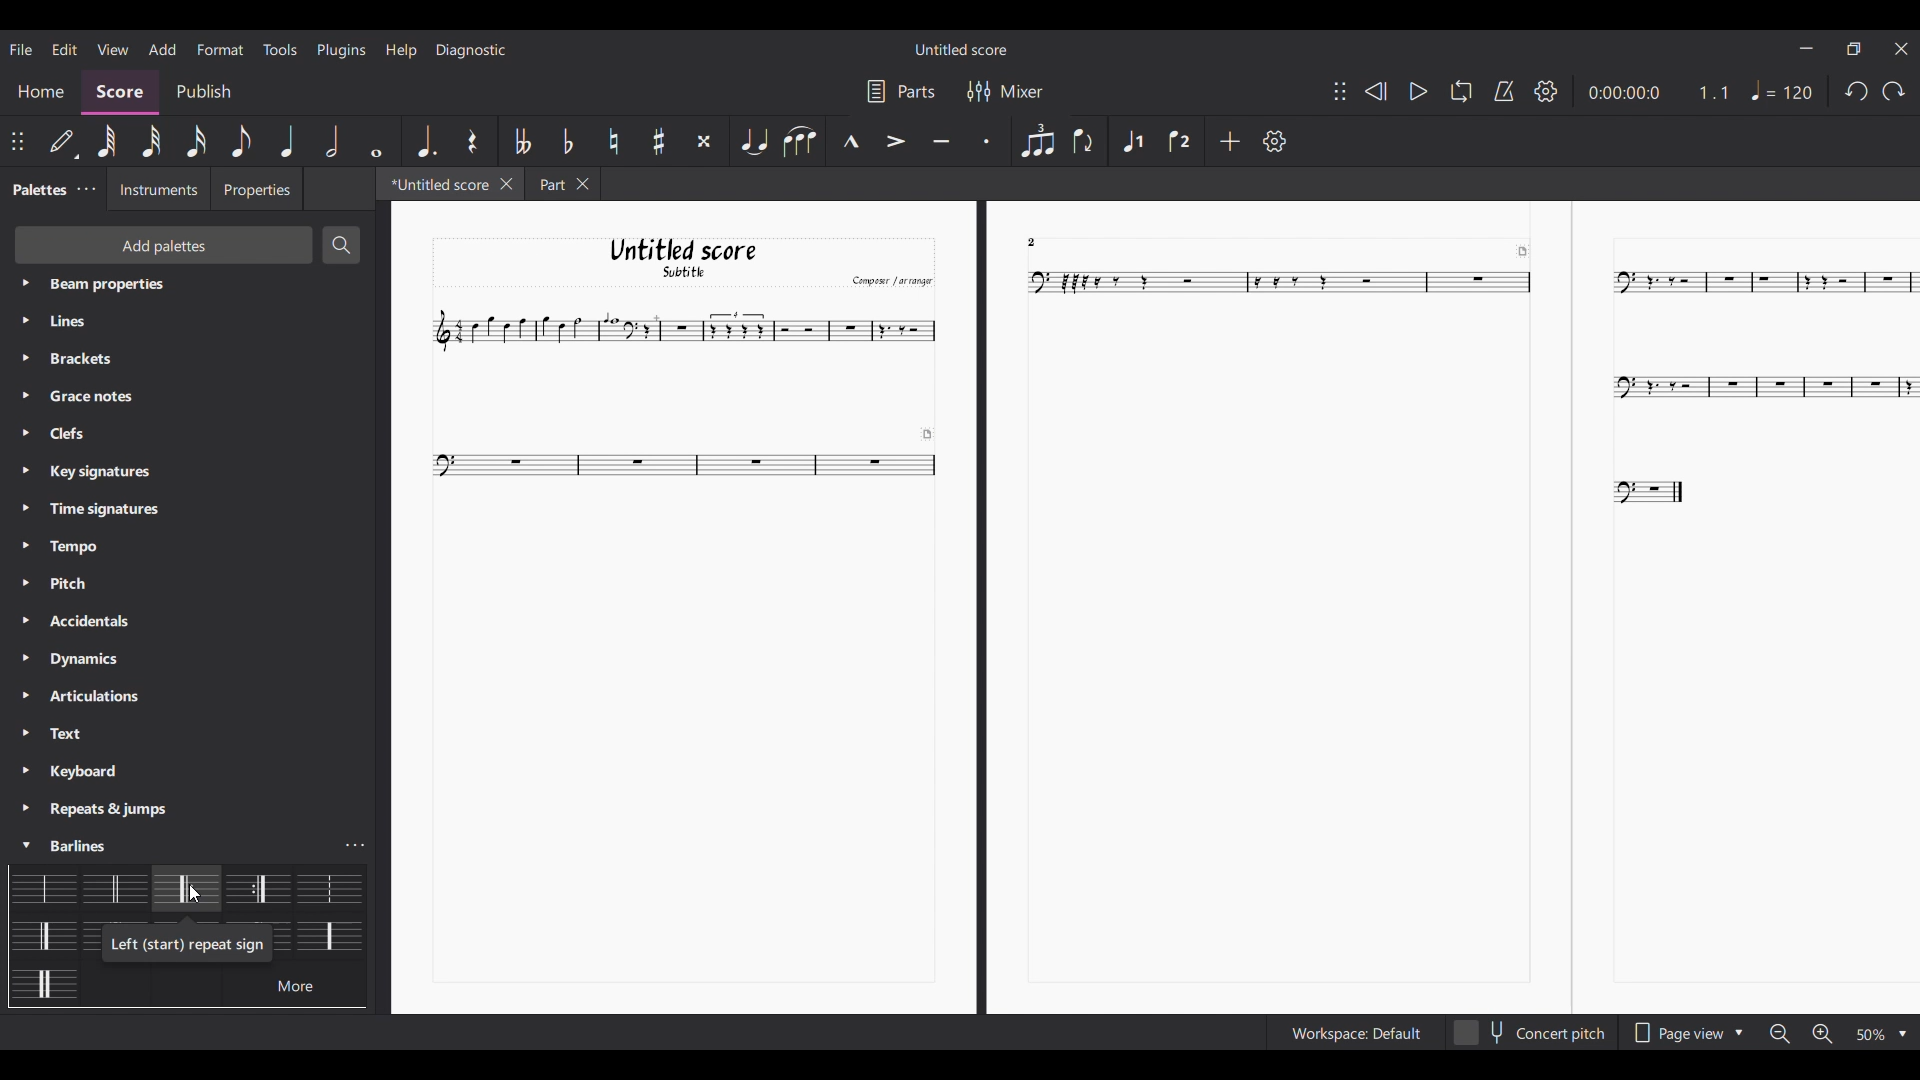 This screenshot has height=1080, width=1920. Describe the element at coordinates (1133, 140) in the screenshot. I see `Voice 1` at that location.